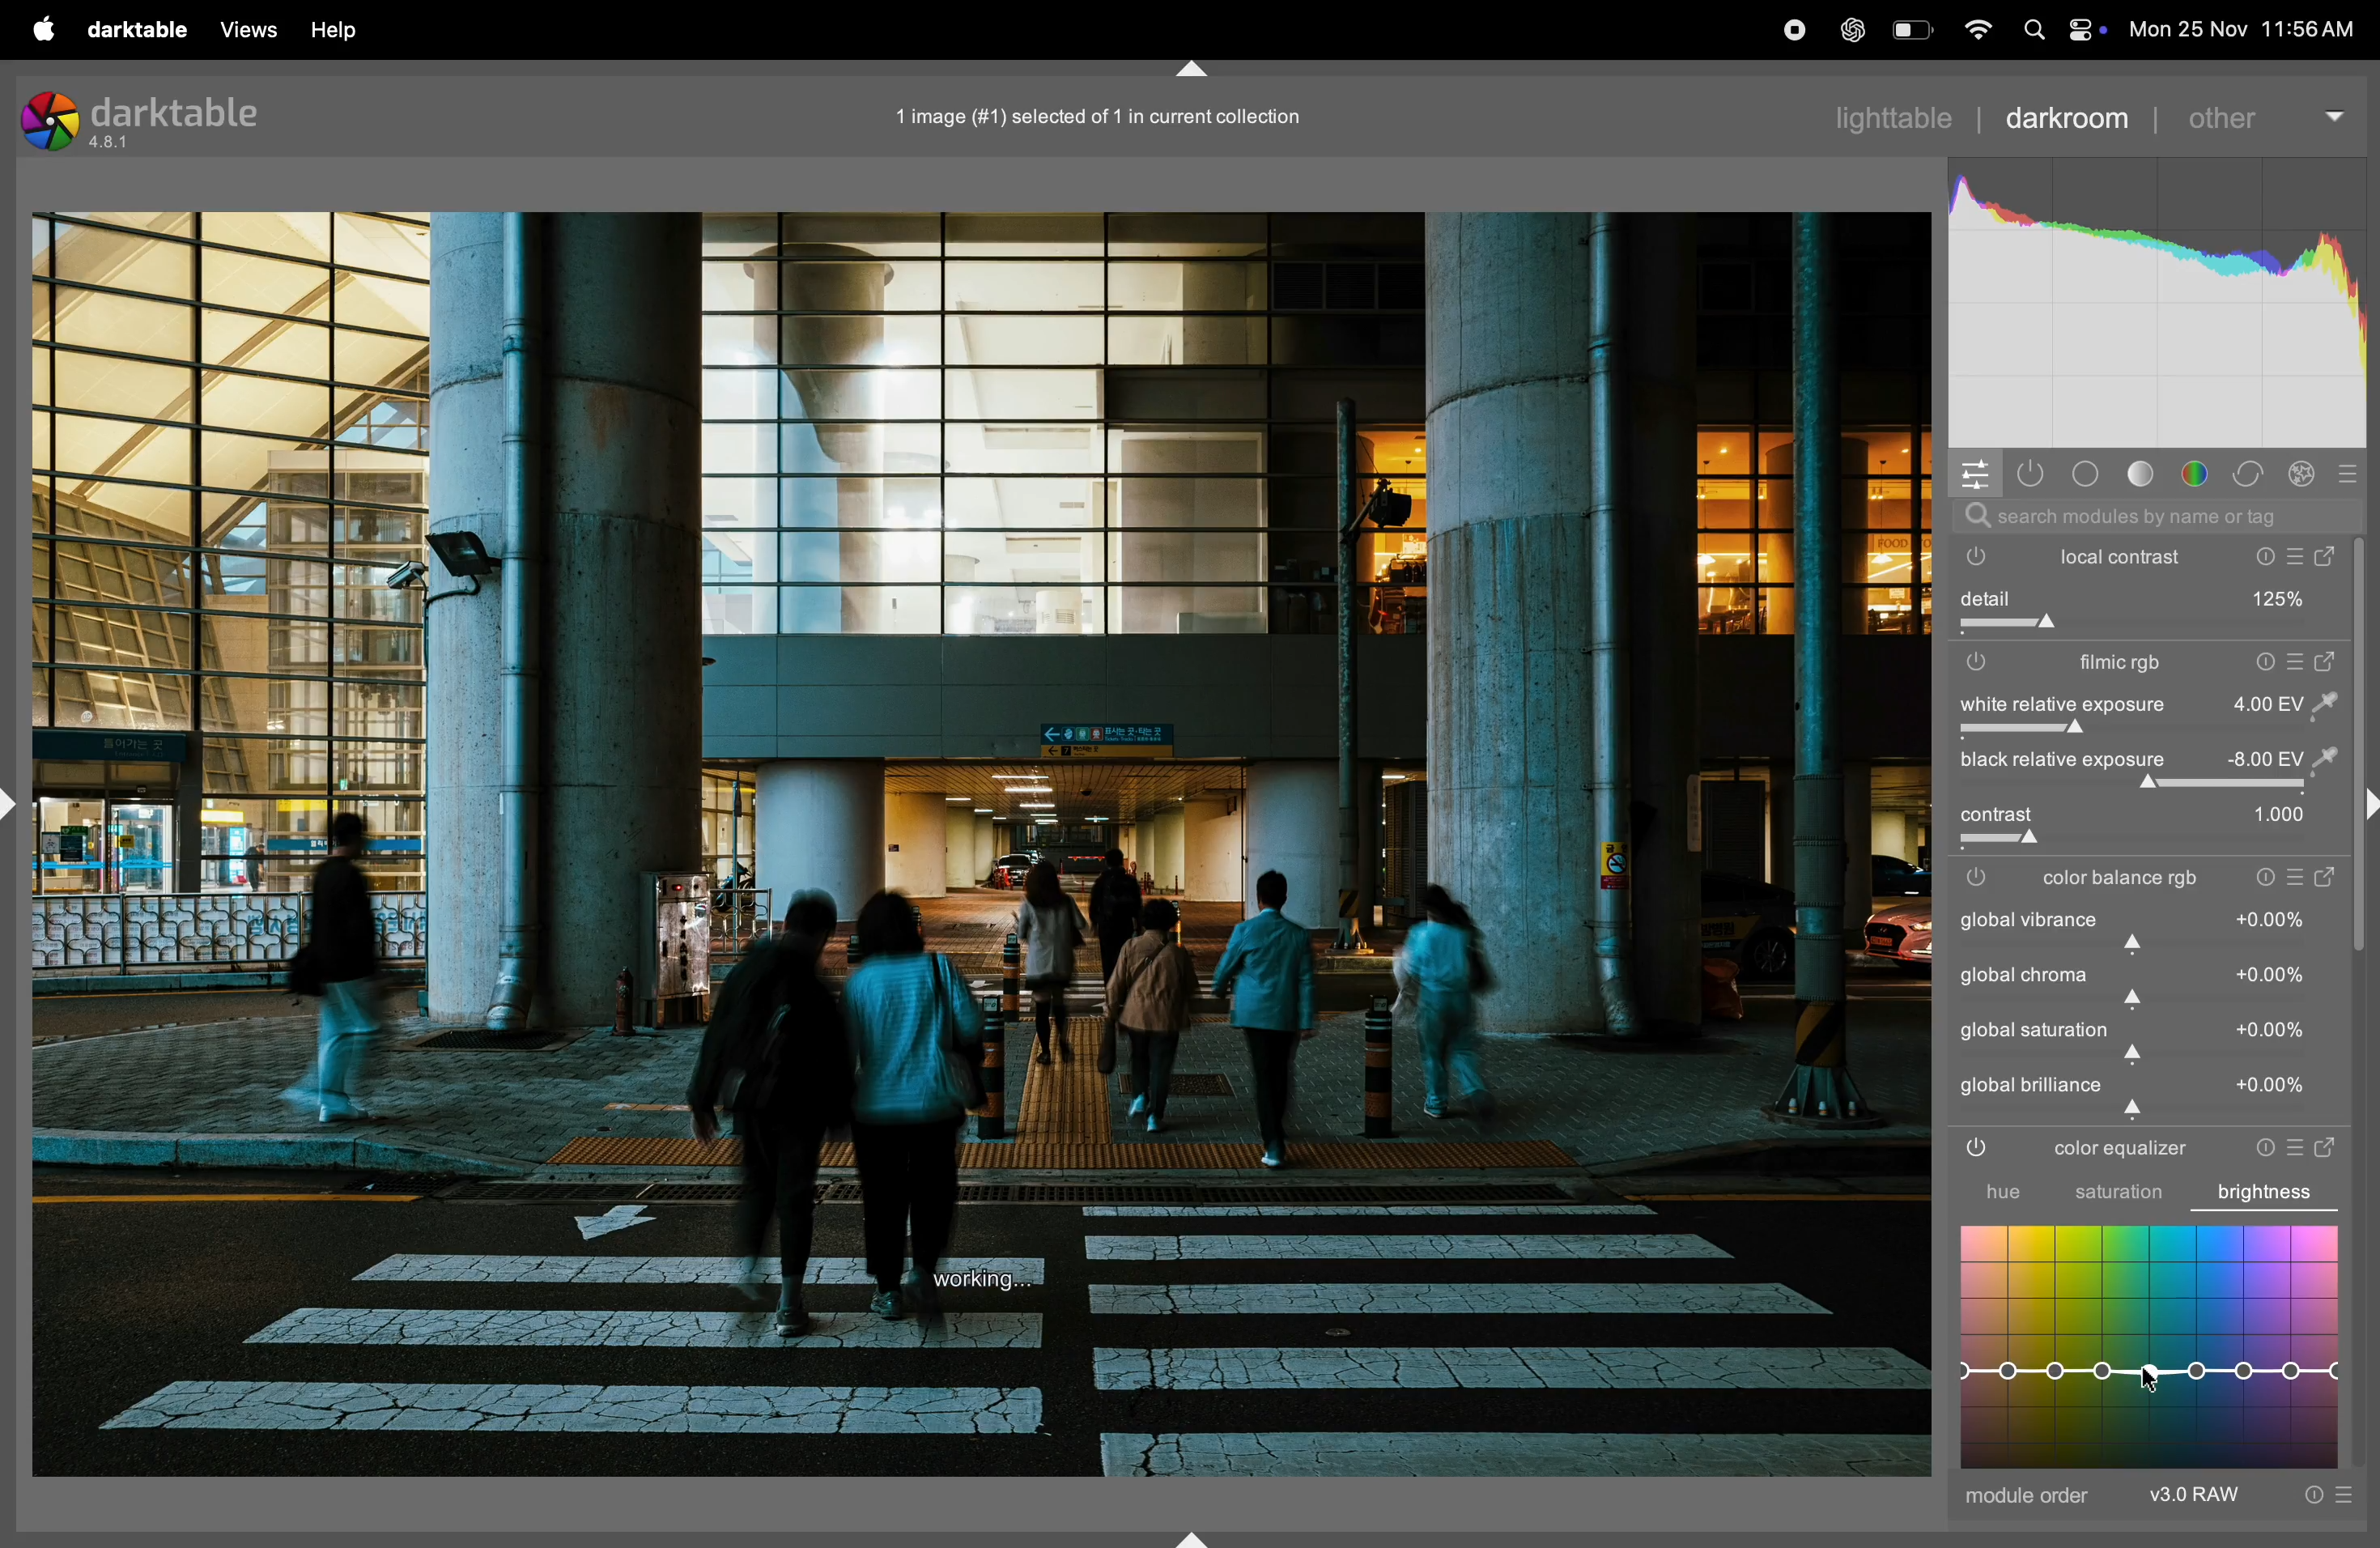 This screenshot has width=2380, height=1548. Describe the element at coordinates (179, 109) in the screenshot. I see `darktable` at that location.